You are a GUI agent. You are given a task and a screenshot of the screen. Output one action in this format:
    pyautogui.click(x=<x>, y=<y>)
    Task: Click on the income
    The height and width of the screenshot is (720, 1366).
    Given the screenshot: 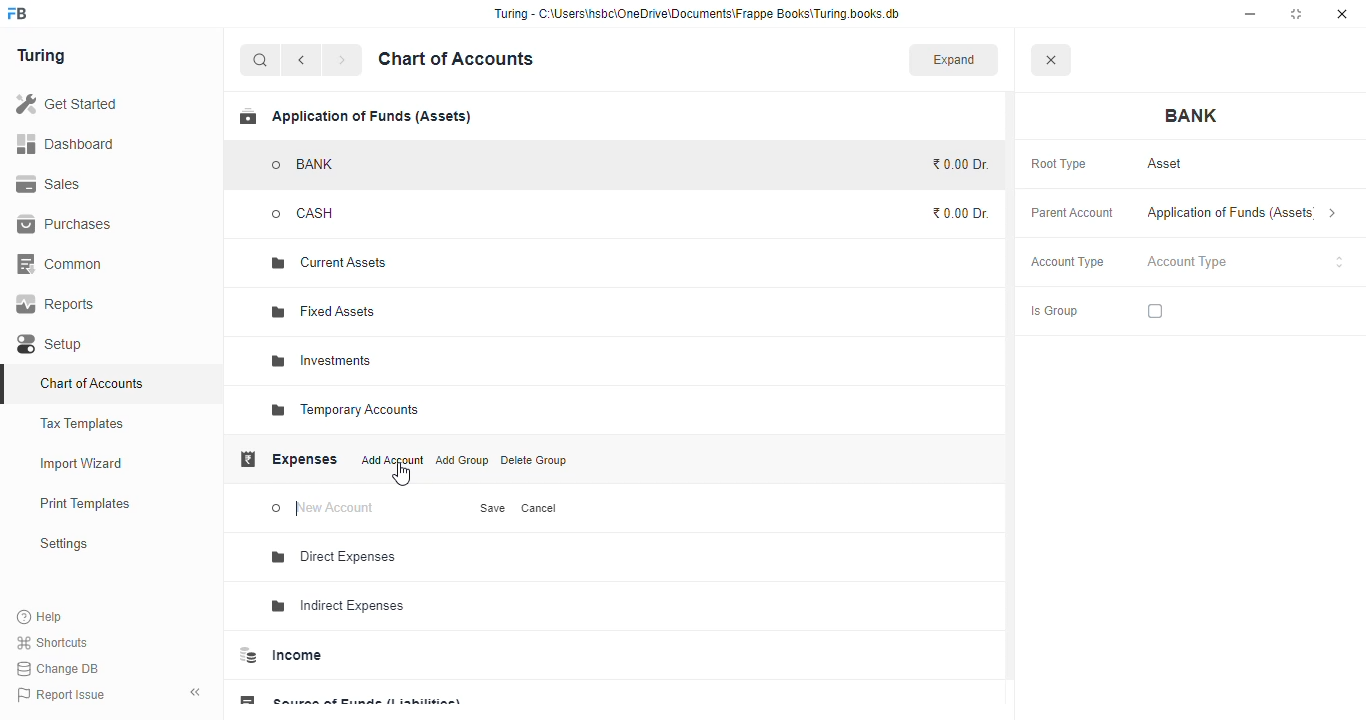 What is the action you would take?
    pyautogui.click(x=281, y=655)
    